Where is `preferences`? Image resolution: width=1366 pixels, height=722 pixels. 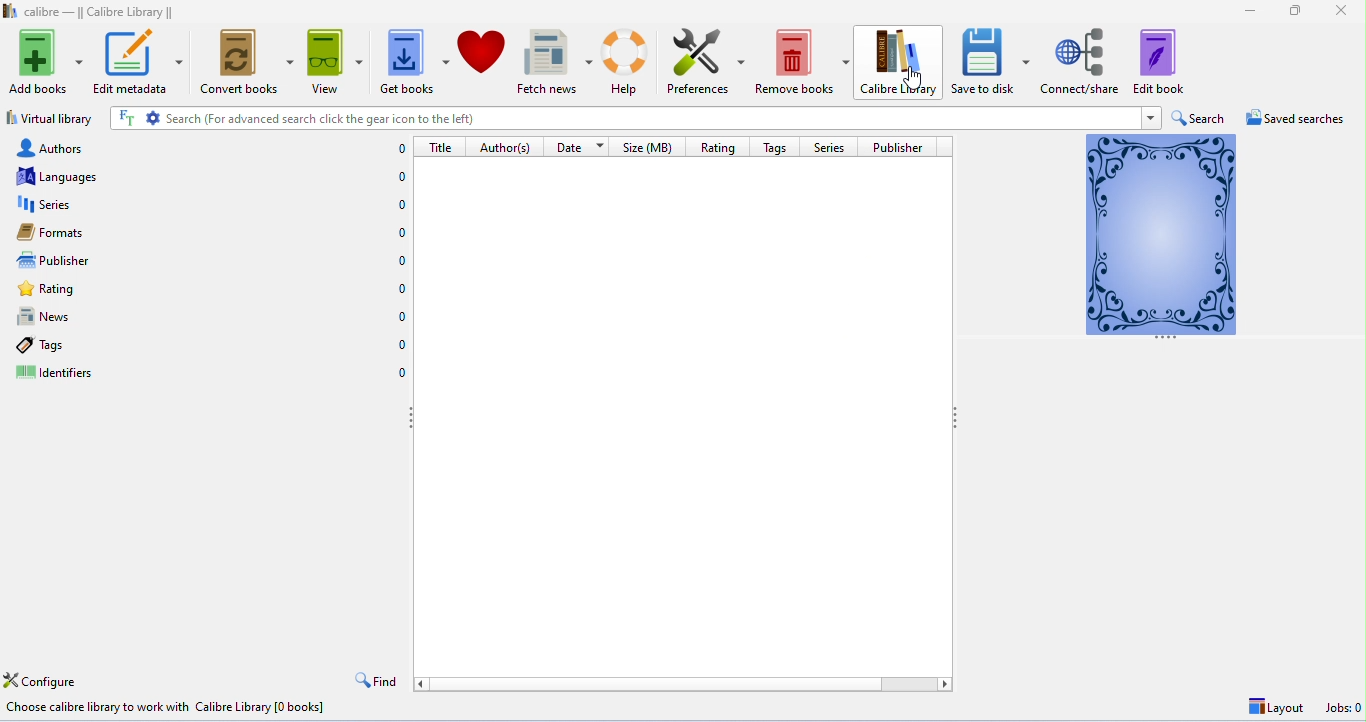 preferences is located at coordinates (705, 60).